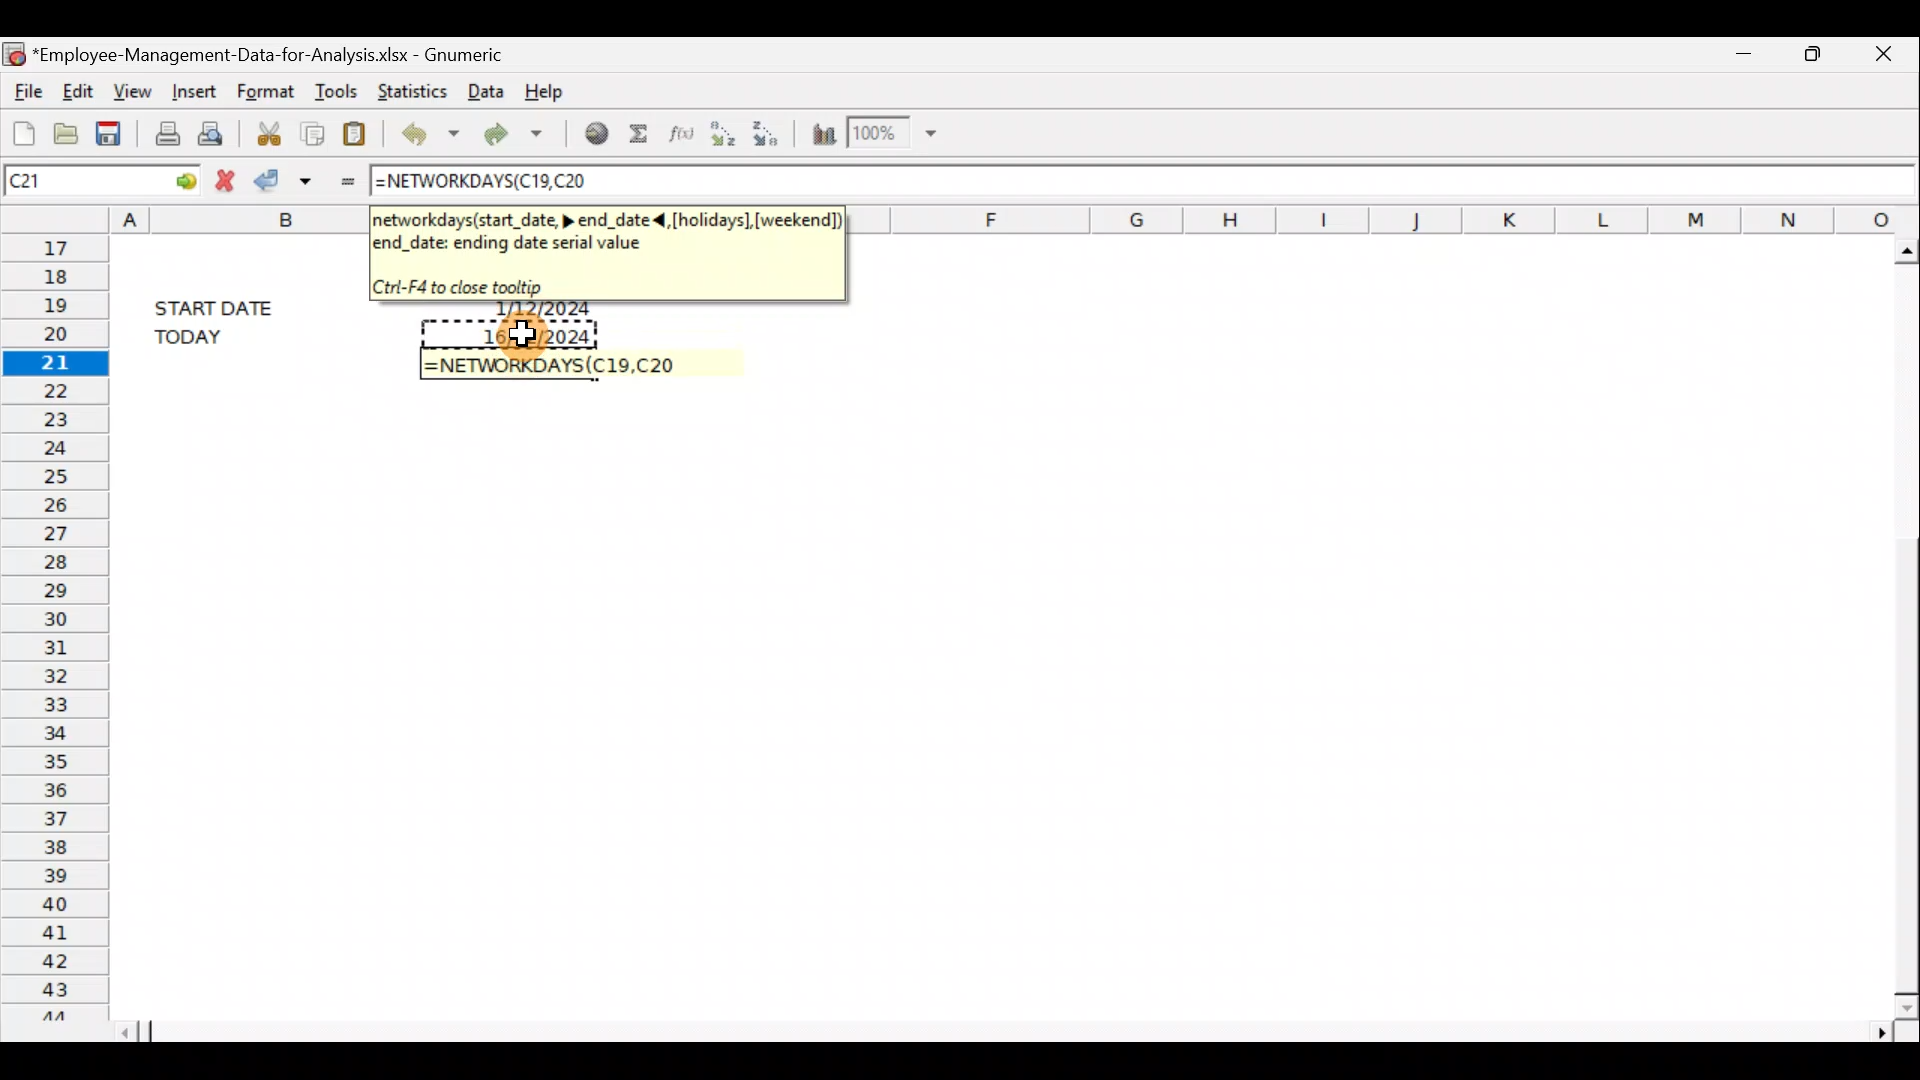 This screenshot has width=1920, height=1080. What do you see at coordinates (1260, 184) in the screenshot?
I see `Formula bar` at bounding box center [1260, 184].